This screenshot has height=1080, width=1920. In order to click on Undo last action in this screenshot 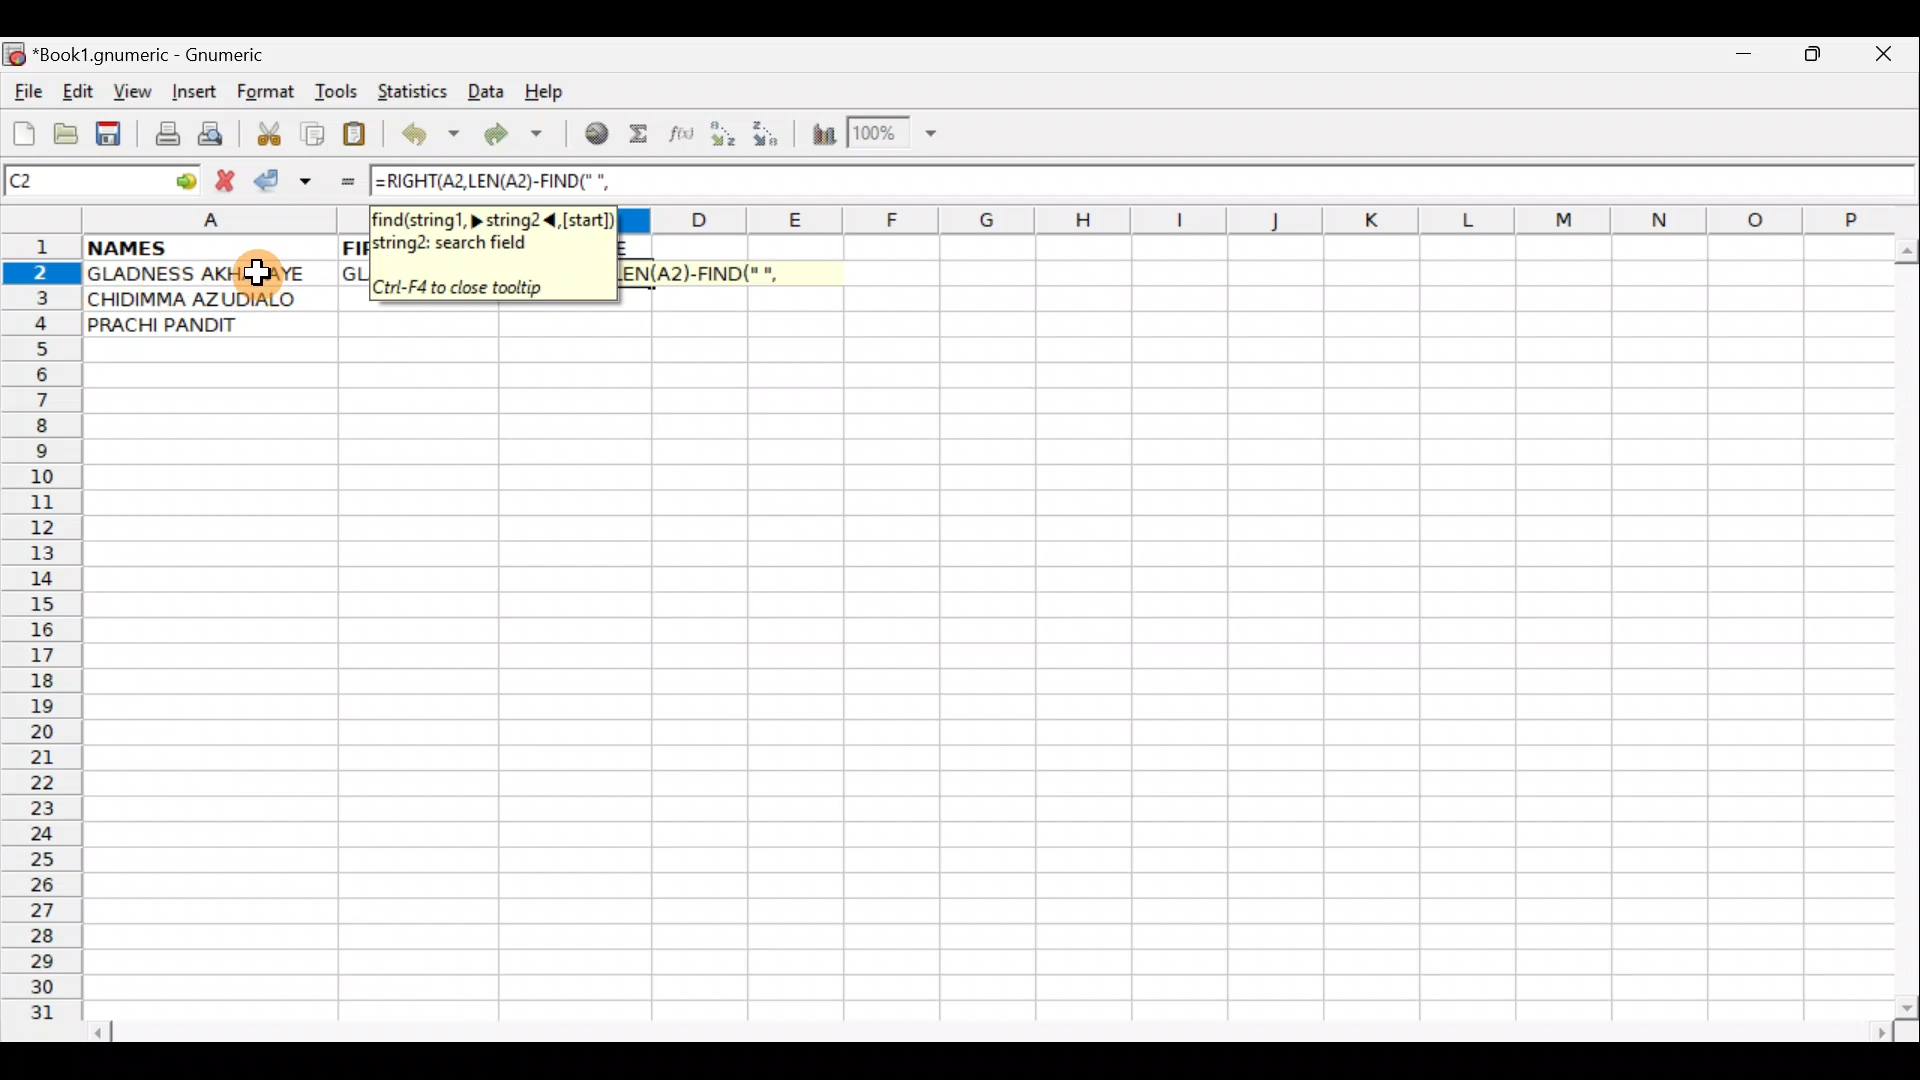, I will do `click(433, 137)`.